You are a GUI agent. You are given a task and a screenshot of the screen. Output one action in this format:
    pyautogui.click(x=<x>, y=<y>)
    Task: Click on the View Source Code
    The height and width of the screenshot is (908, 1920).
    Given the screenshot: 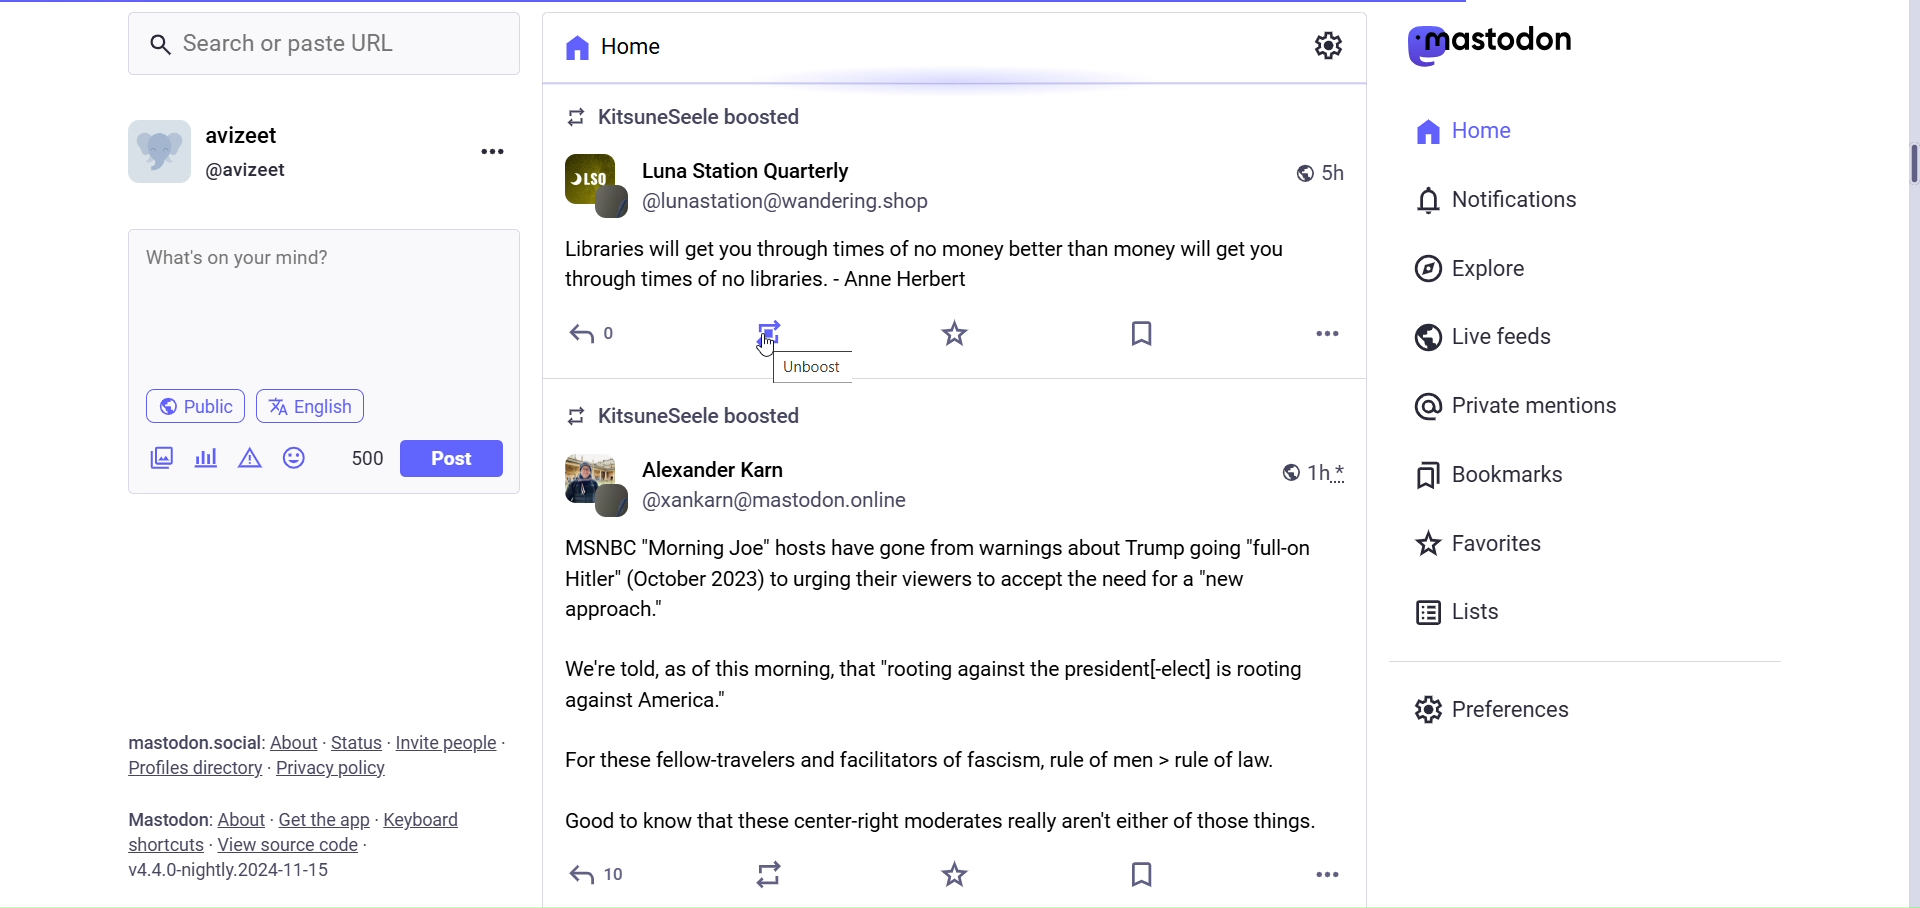 What is the action you would take?
    pyautogui.click(x=308, y=843)
    